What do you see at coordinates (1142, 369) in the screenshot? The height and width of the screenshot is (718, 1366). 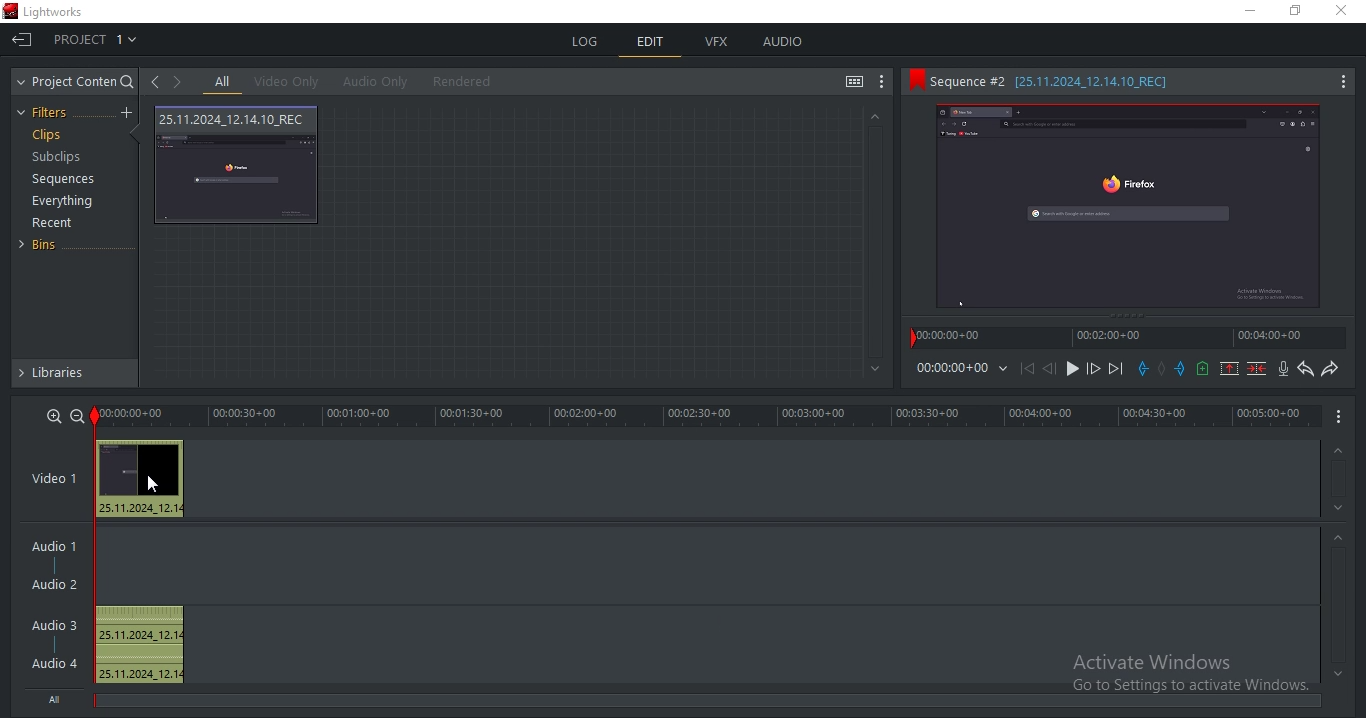 I see `add an in mark` at bounding box center [1142, 369].